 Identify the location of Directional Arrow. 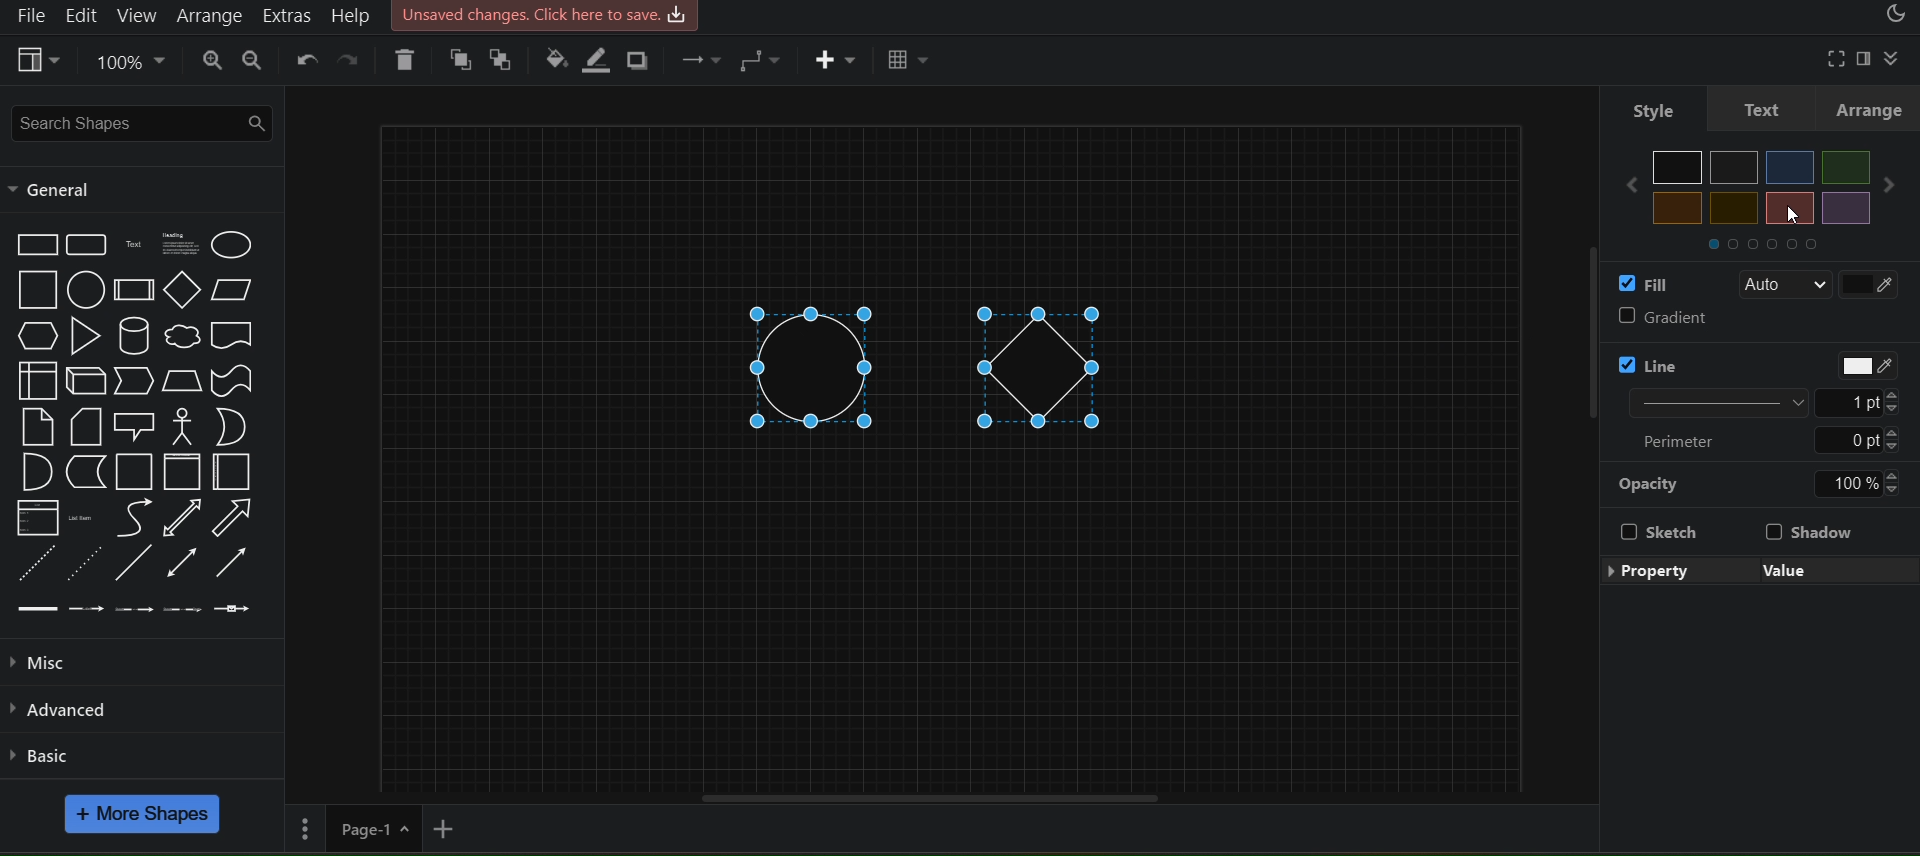
(232, 561).